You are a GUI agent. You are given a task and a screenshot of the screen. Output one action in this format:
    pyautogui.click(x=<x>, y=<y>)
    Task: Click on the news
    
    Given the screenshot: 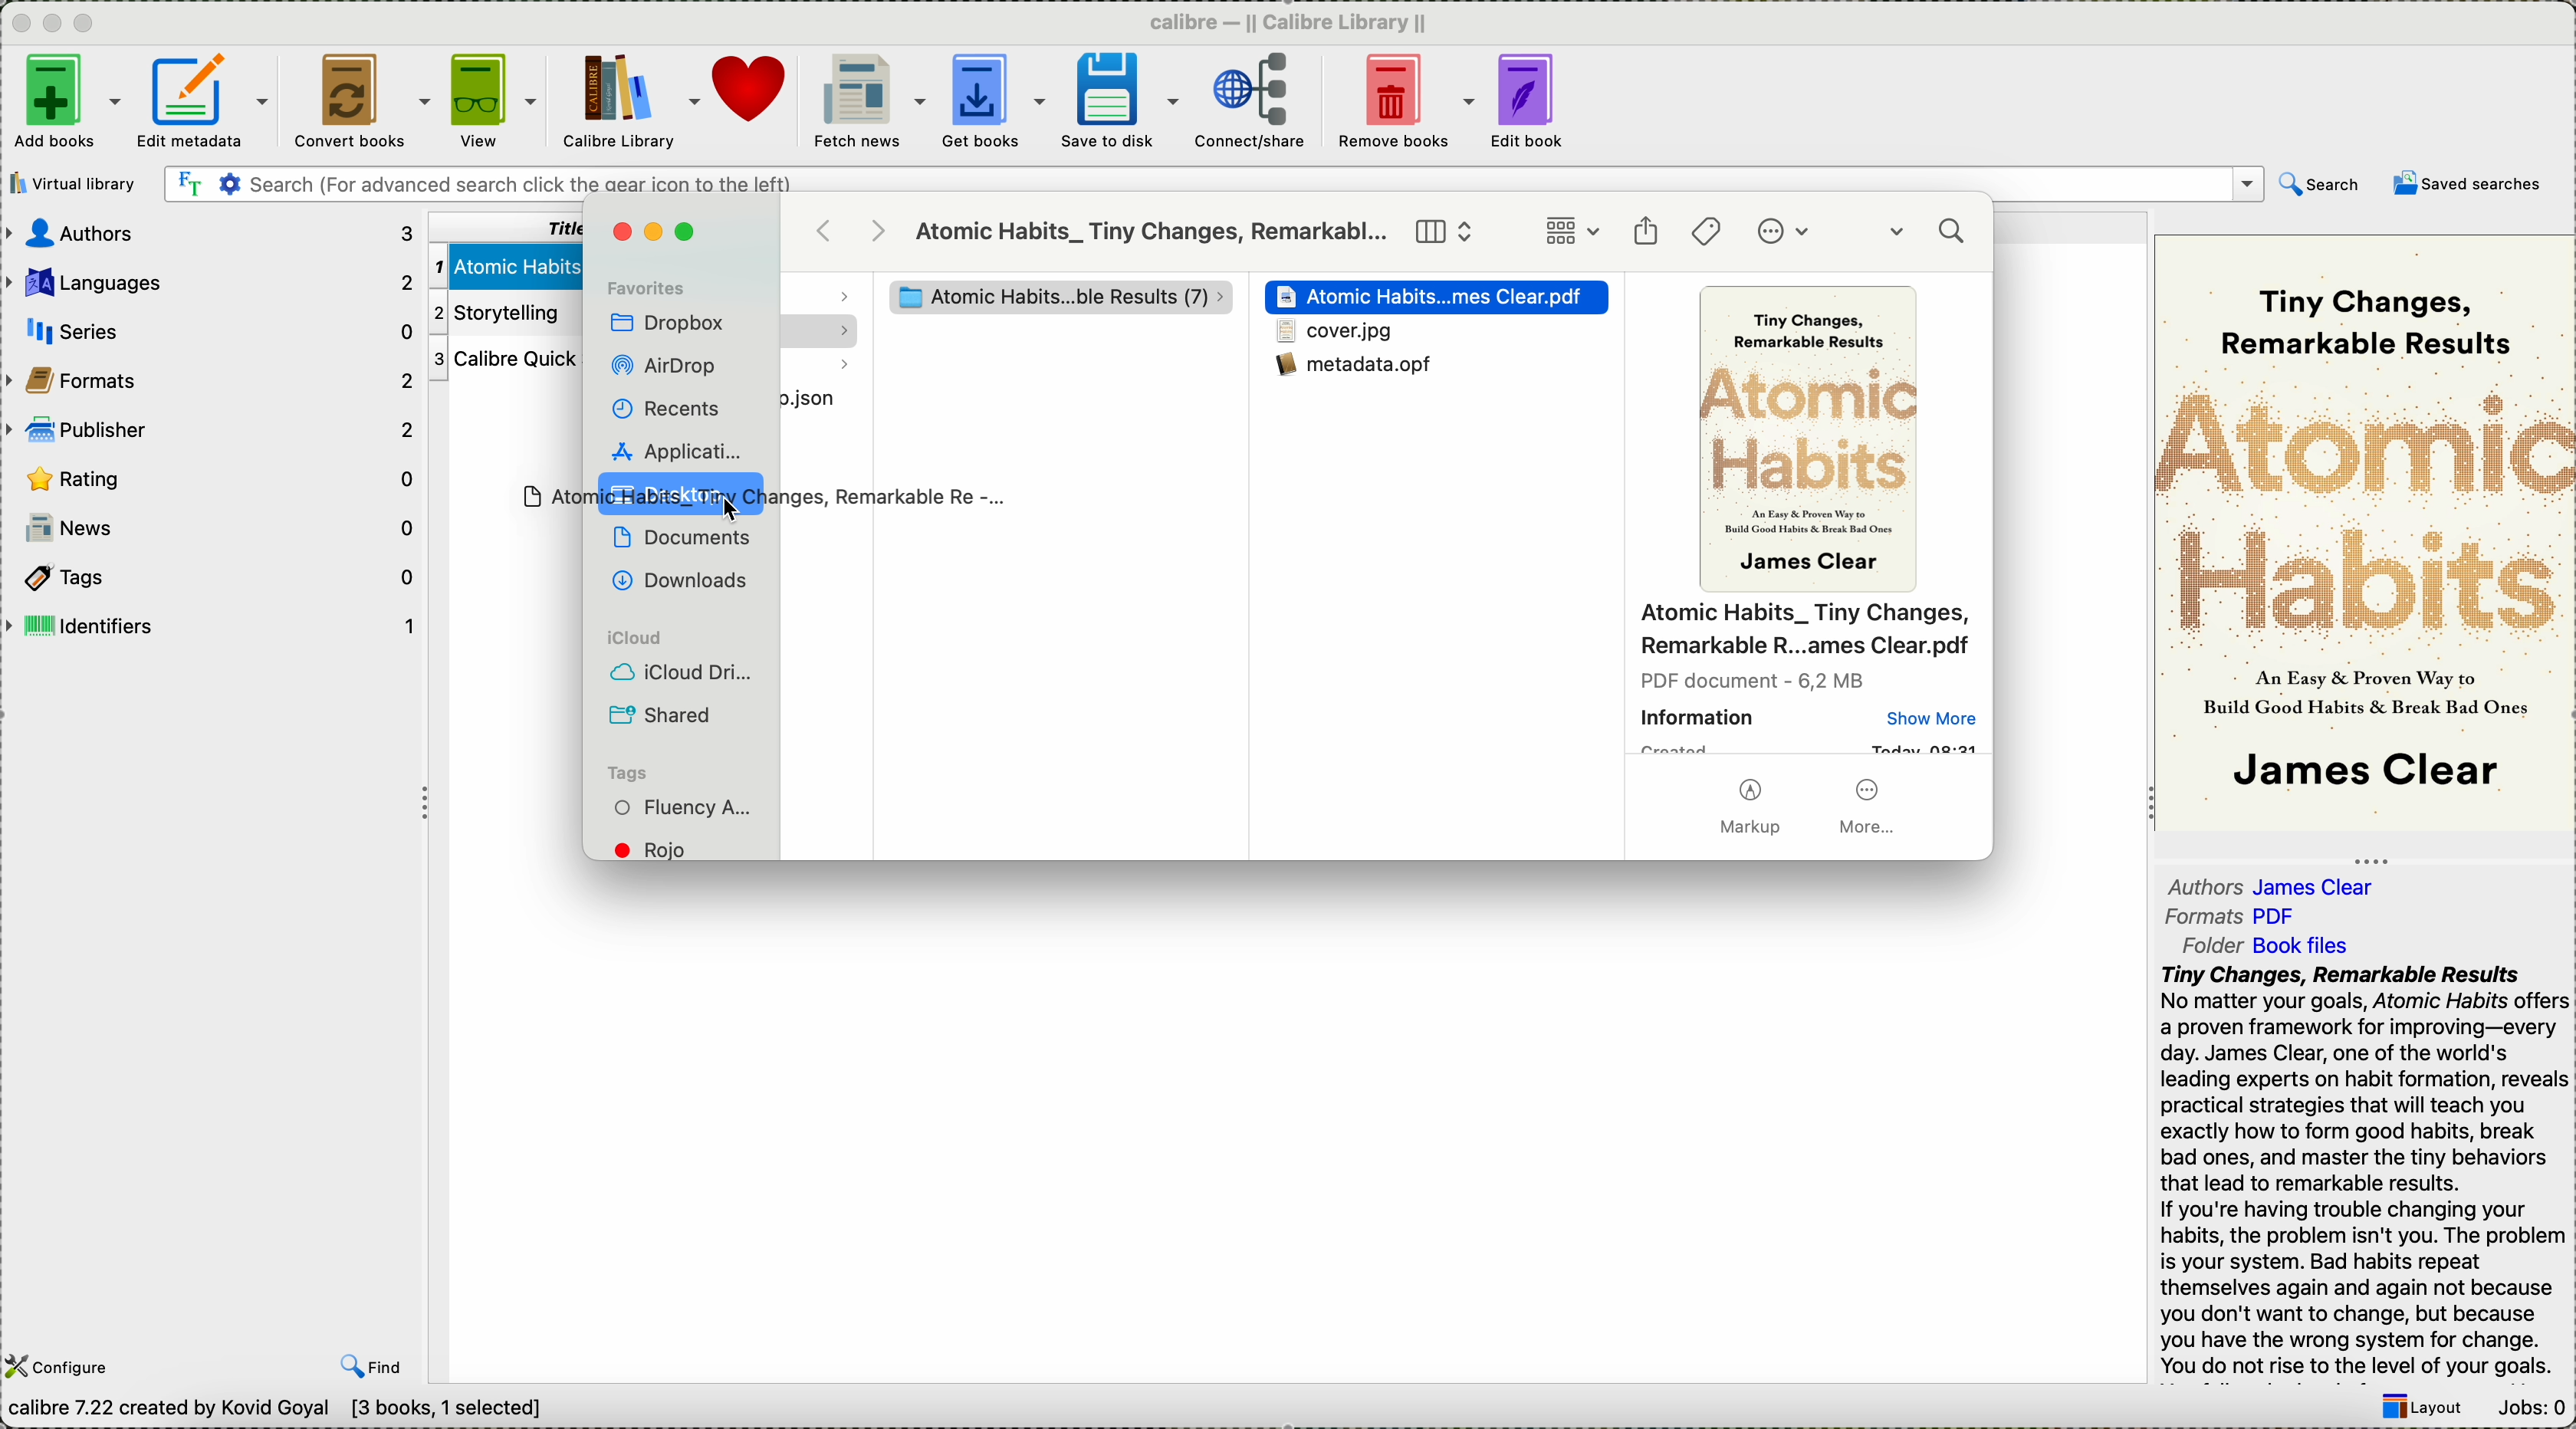 What is the action you would take?
    pyautogui.click(x=213, y=528)
    